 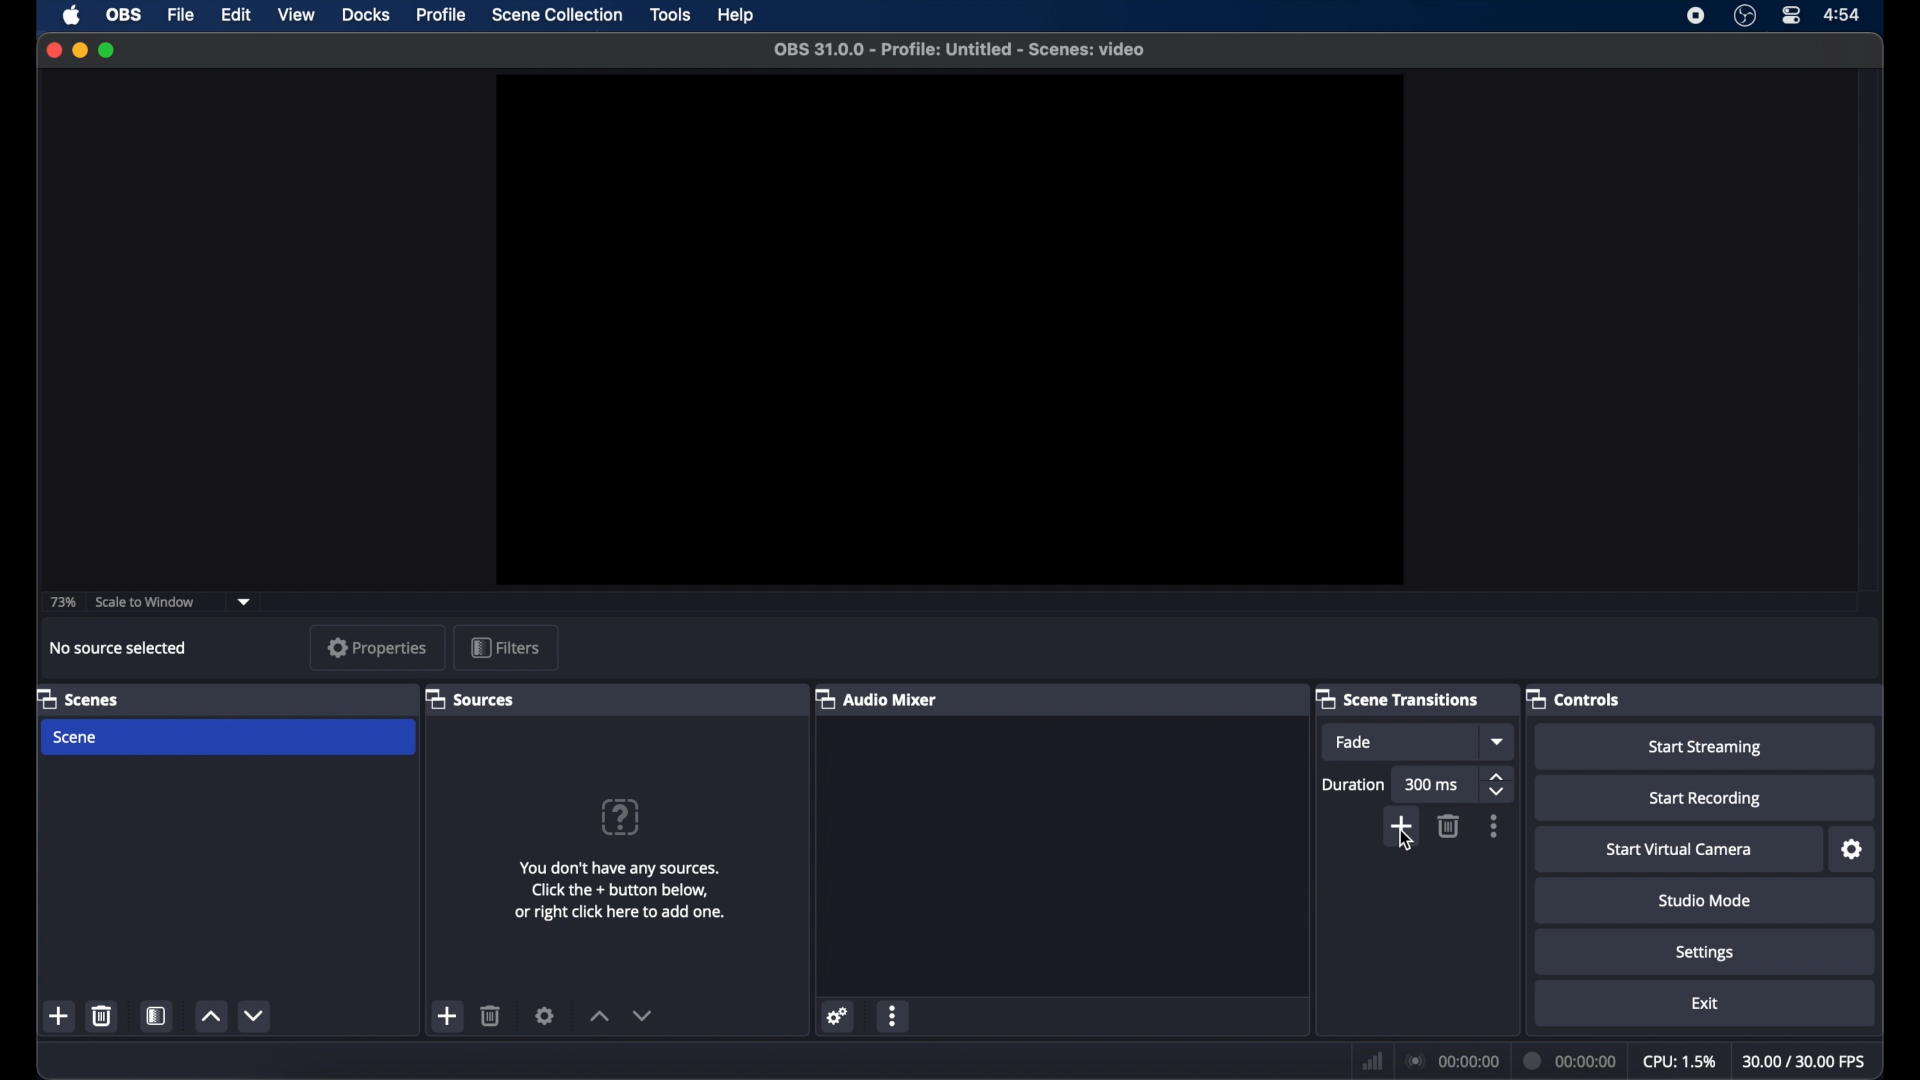 I want to click on delete, so click(x=101, y=1016).